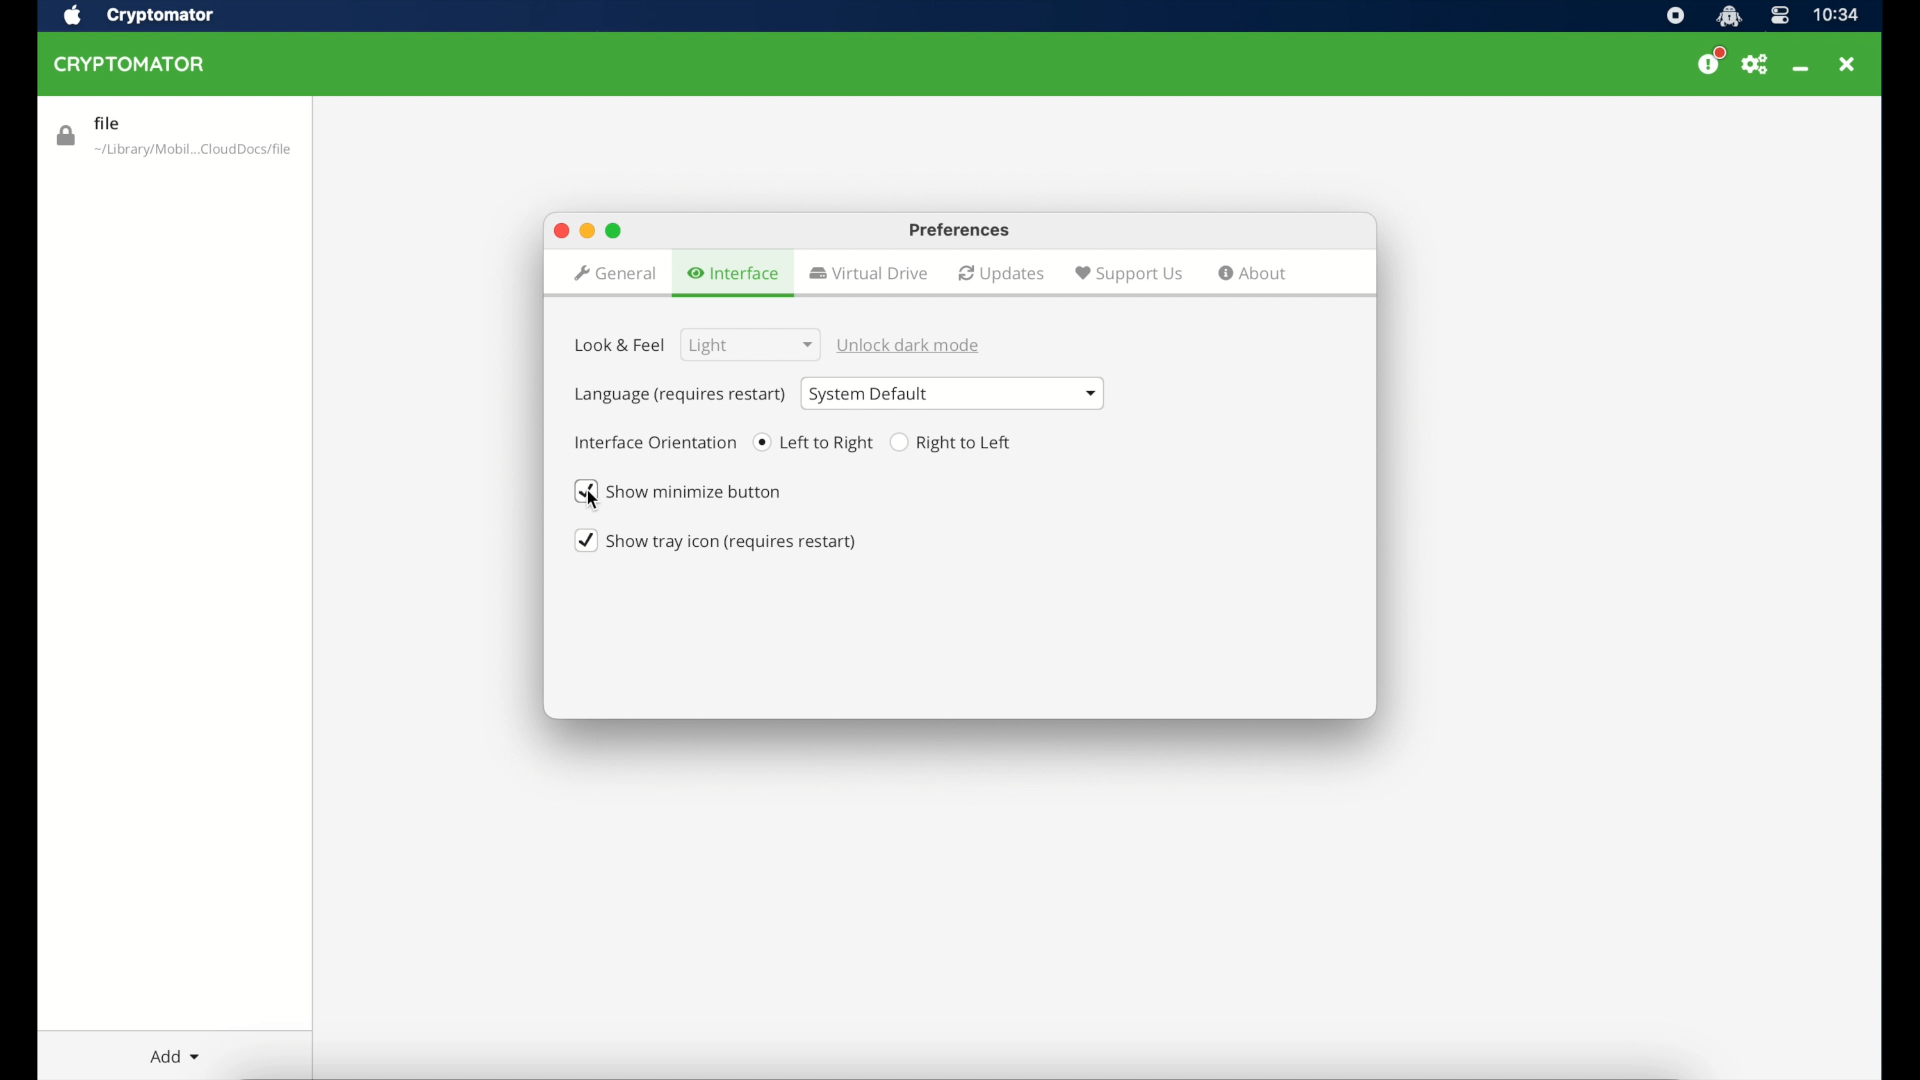  I want to click on donate us, so click(1712, 63).